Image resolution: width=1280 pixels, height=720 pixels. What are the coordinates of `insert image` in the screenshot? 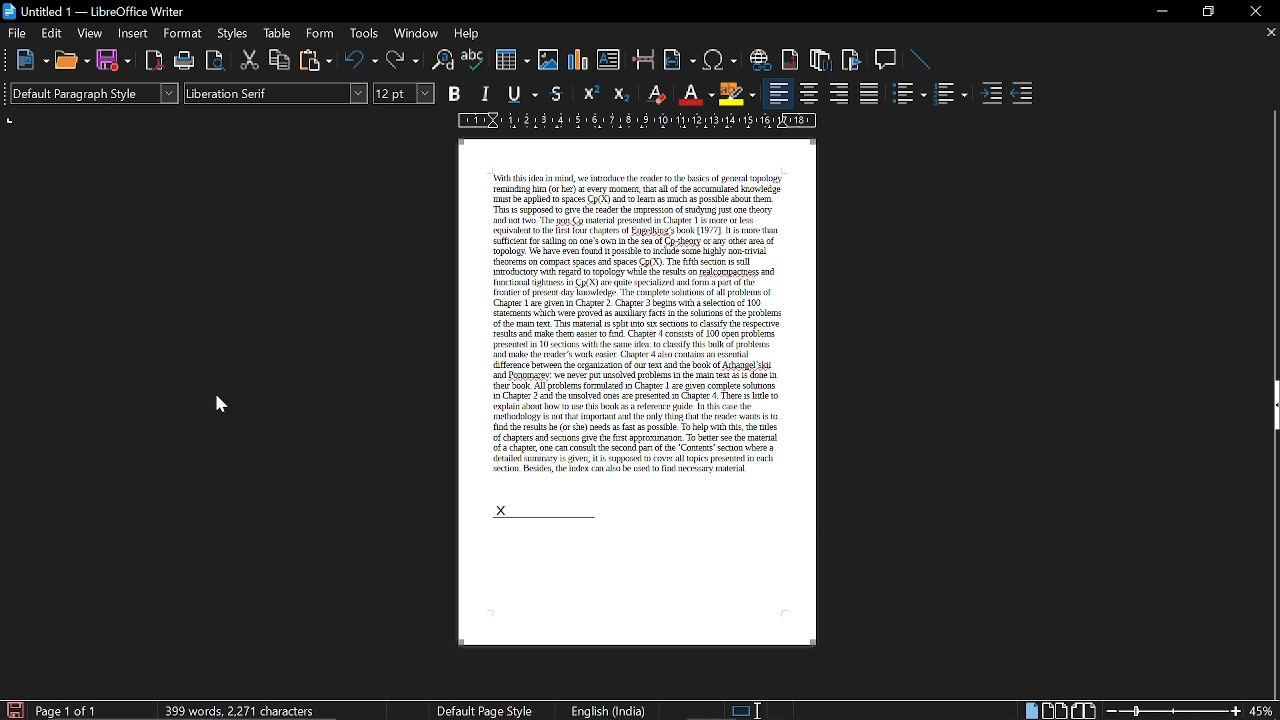 It's located at (550, 61).